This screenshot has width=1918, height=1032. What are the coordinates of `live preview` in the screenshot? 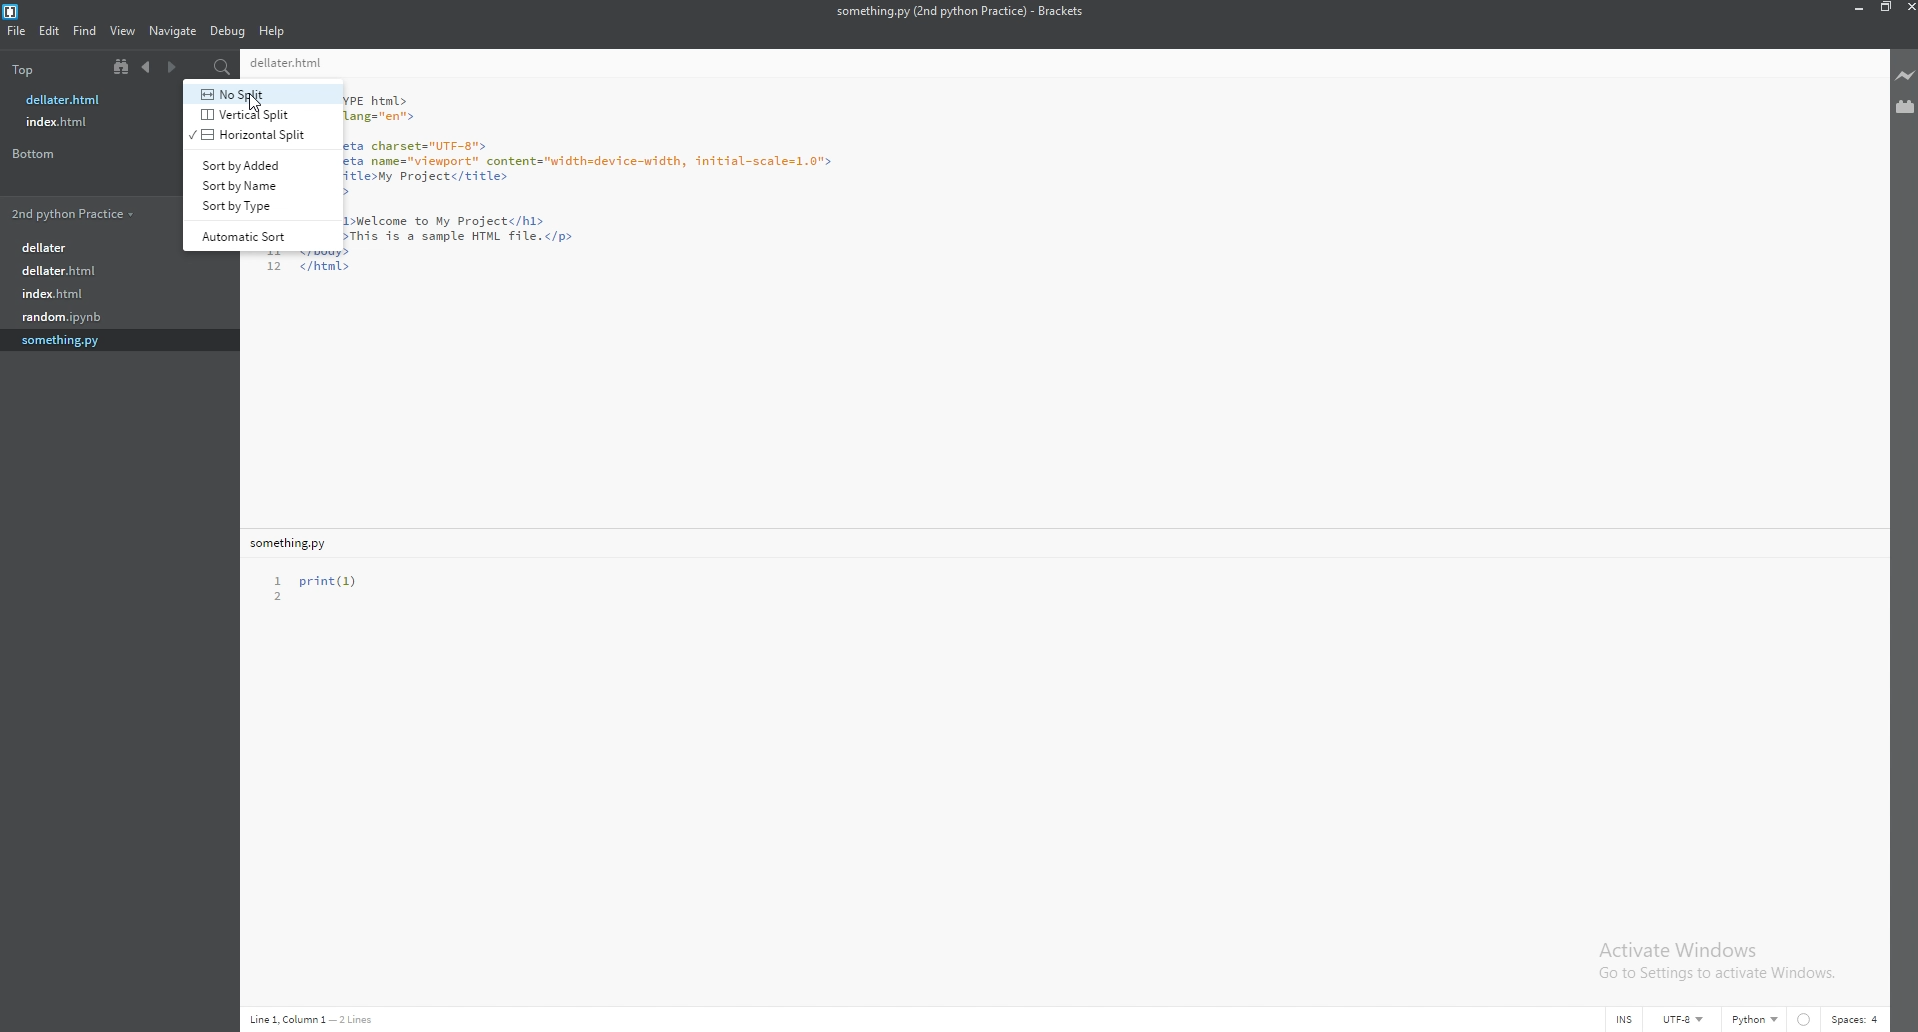 It's located at (1905, 75).